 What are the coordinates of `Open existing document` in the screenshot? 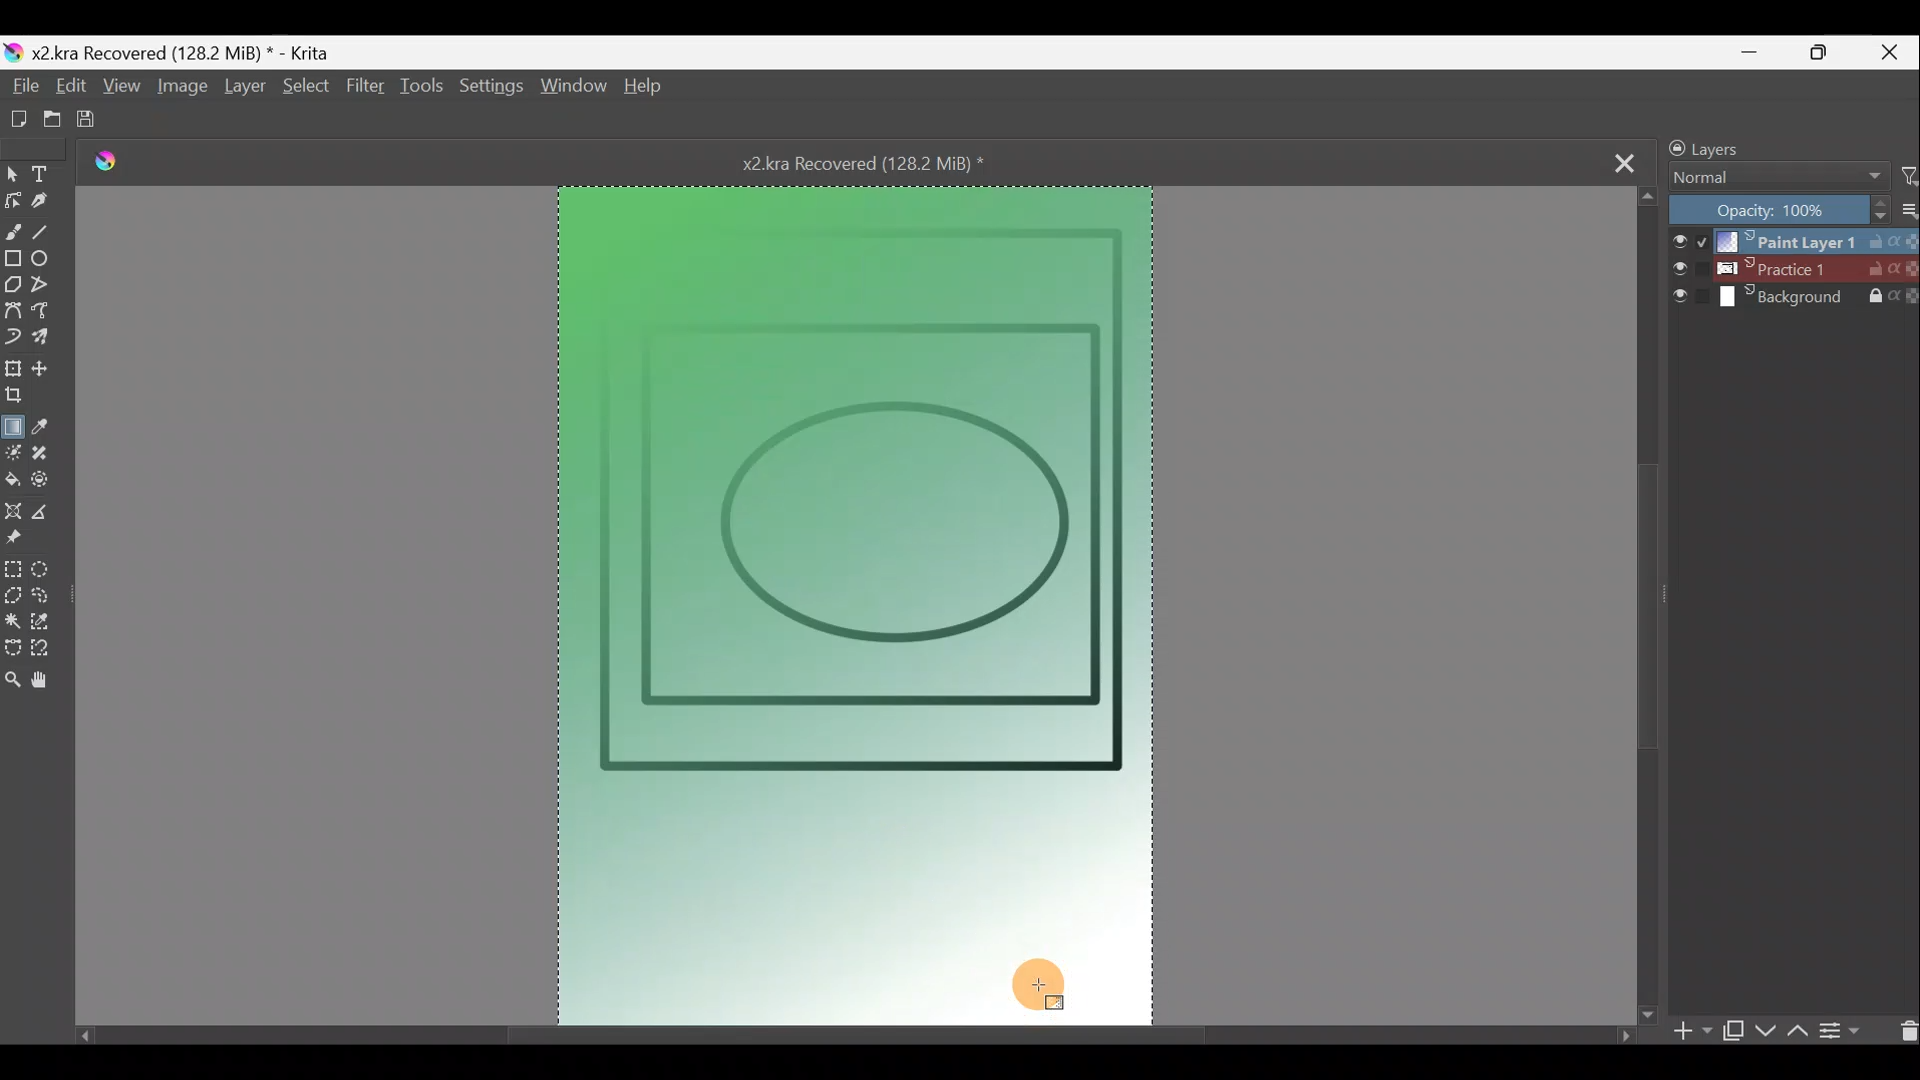 It's located at (44, 120).